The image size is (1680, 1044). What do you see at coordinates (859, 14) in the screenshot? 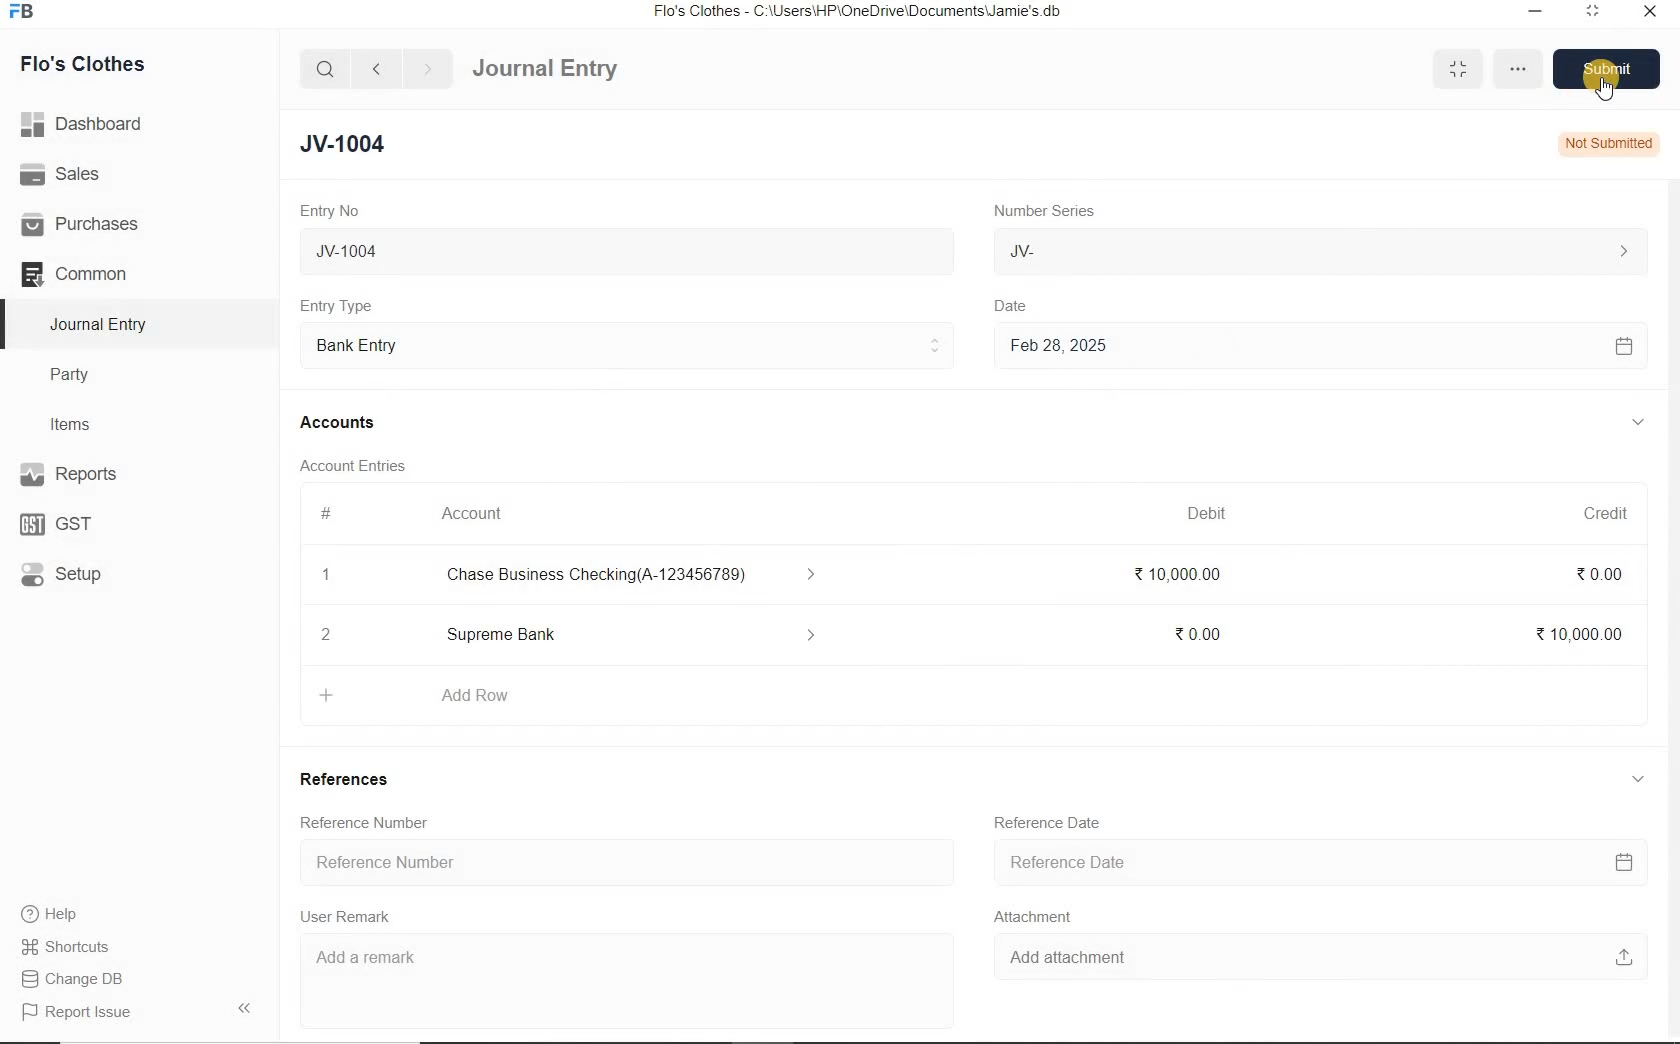
I see `Flo's Clothes - C:\Users\HP\OneDrive\Documents\Jamie's.db` at bounding box center [859, 14].